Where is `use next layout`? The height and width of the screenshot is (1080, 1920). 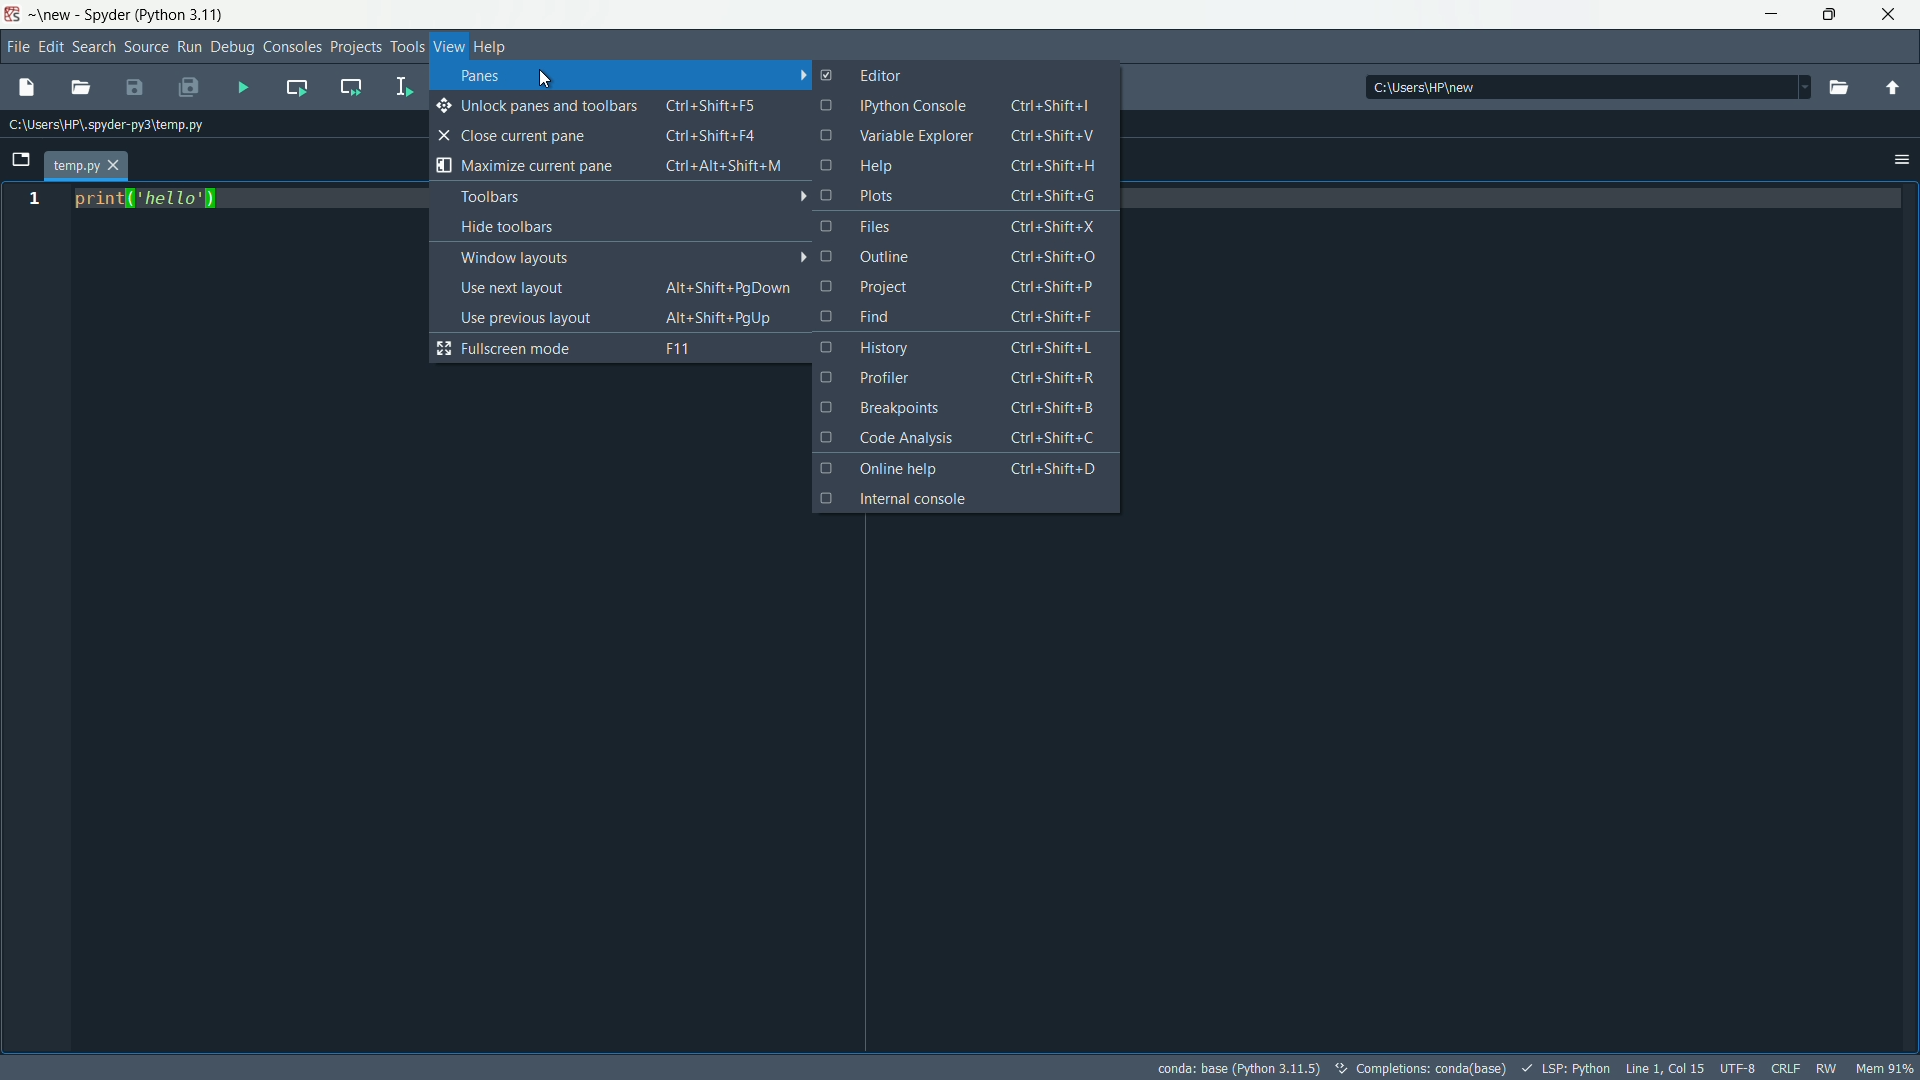 use next layout is located at coordinates (628, 288).